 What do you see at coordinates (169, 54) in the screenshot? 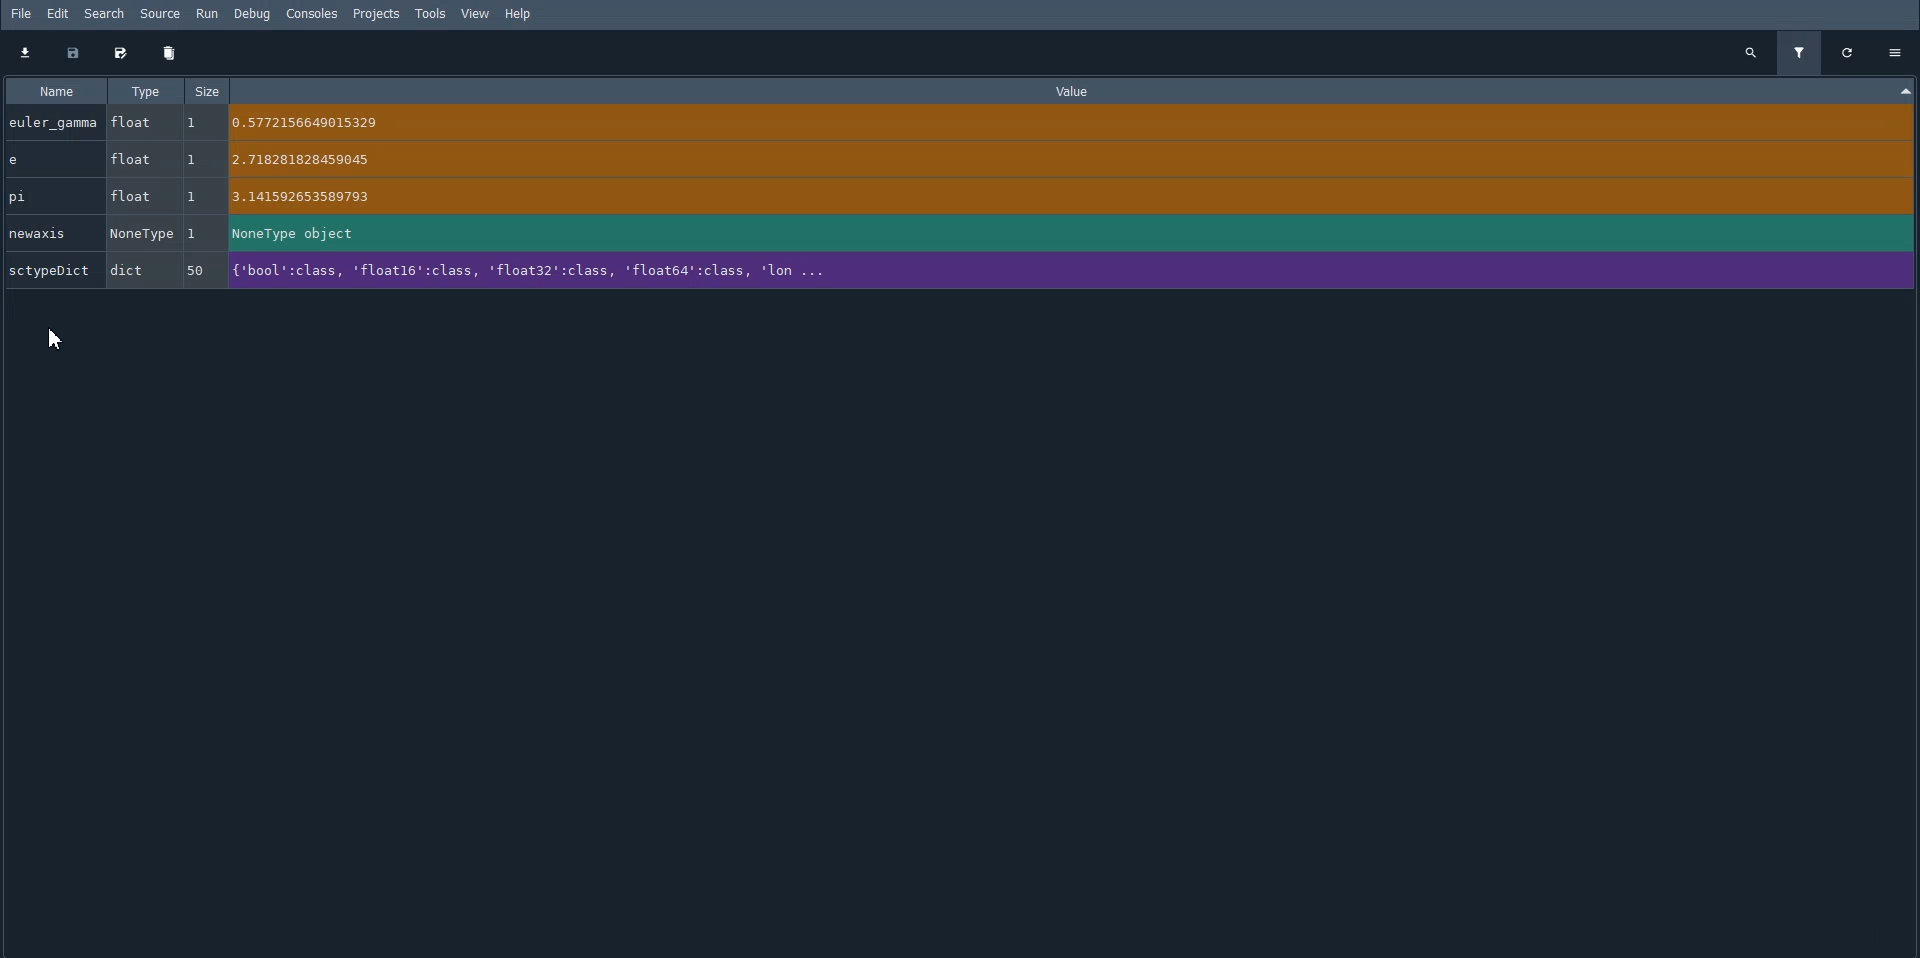
I see `Remove all variables` at bounding box center [169, 54].